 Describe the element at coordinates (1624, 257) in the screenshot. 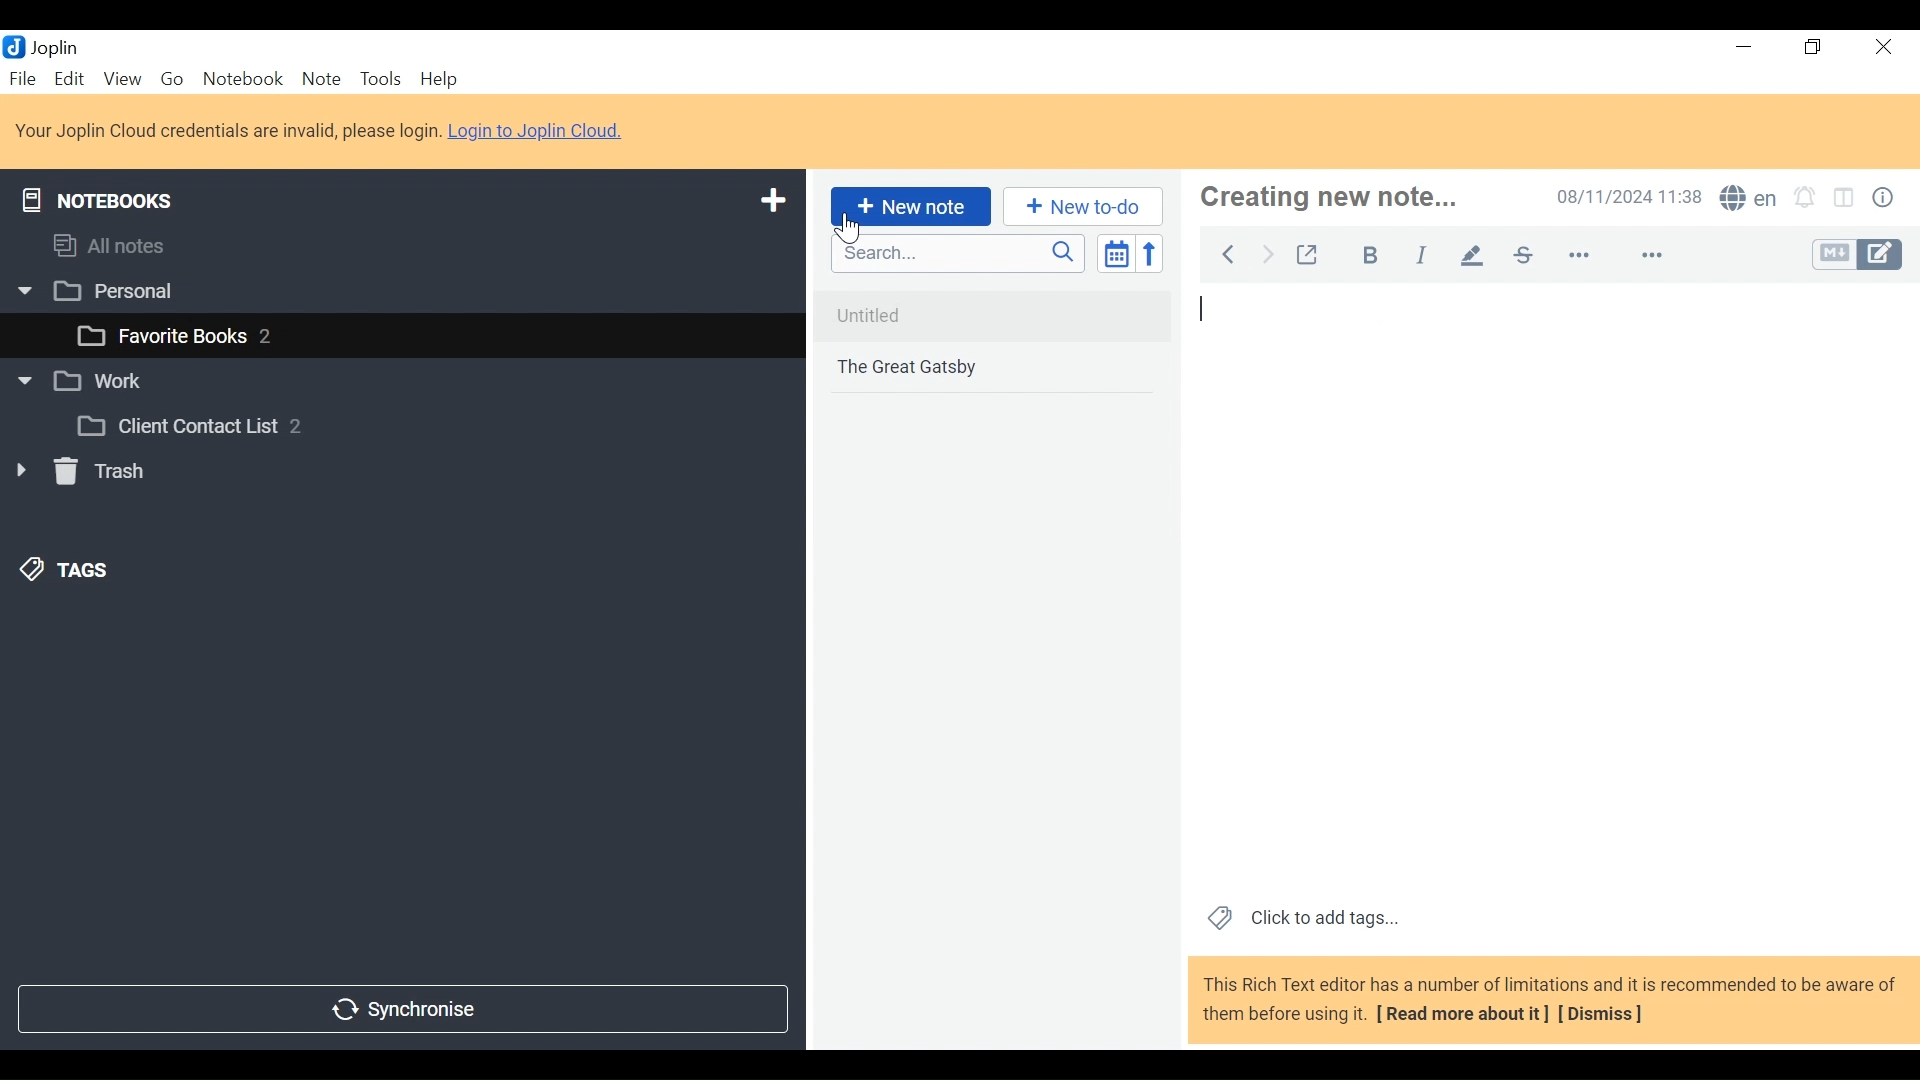

I see `more` at that location.